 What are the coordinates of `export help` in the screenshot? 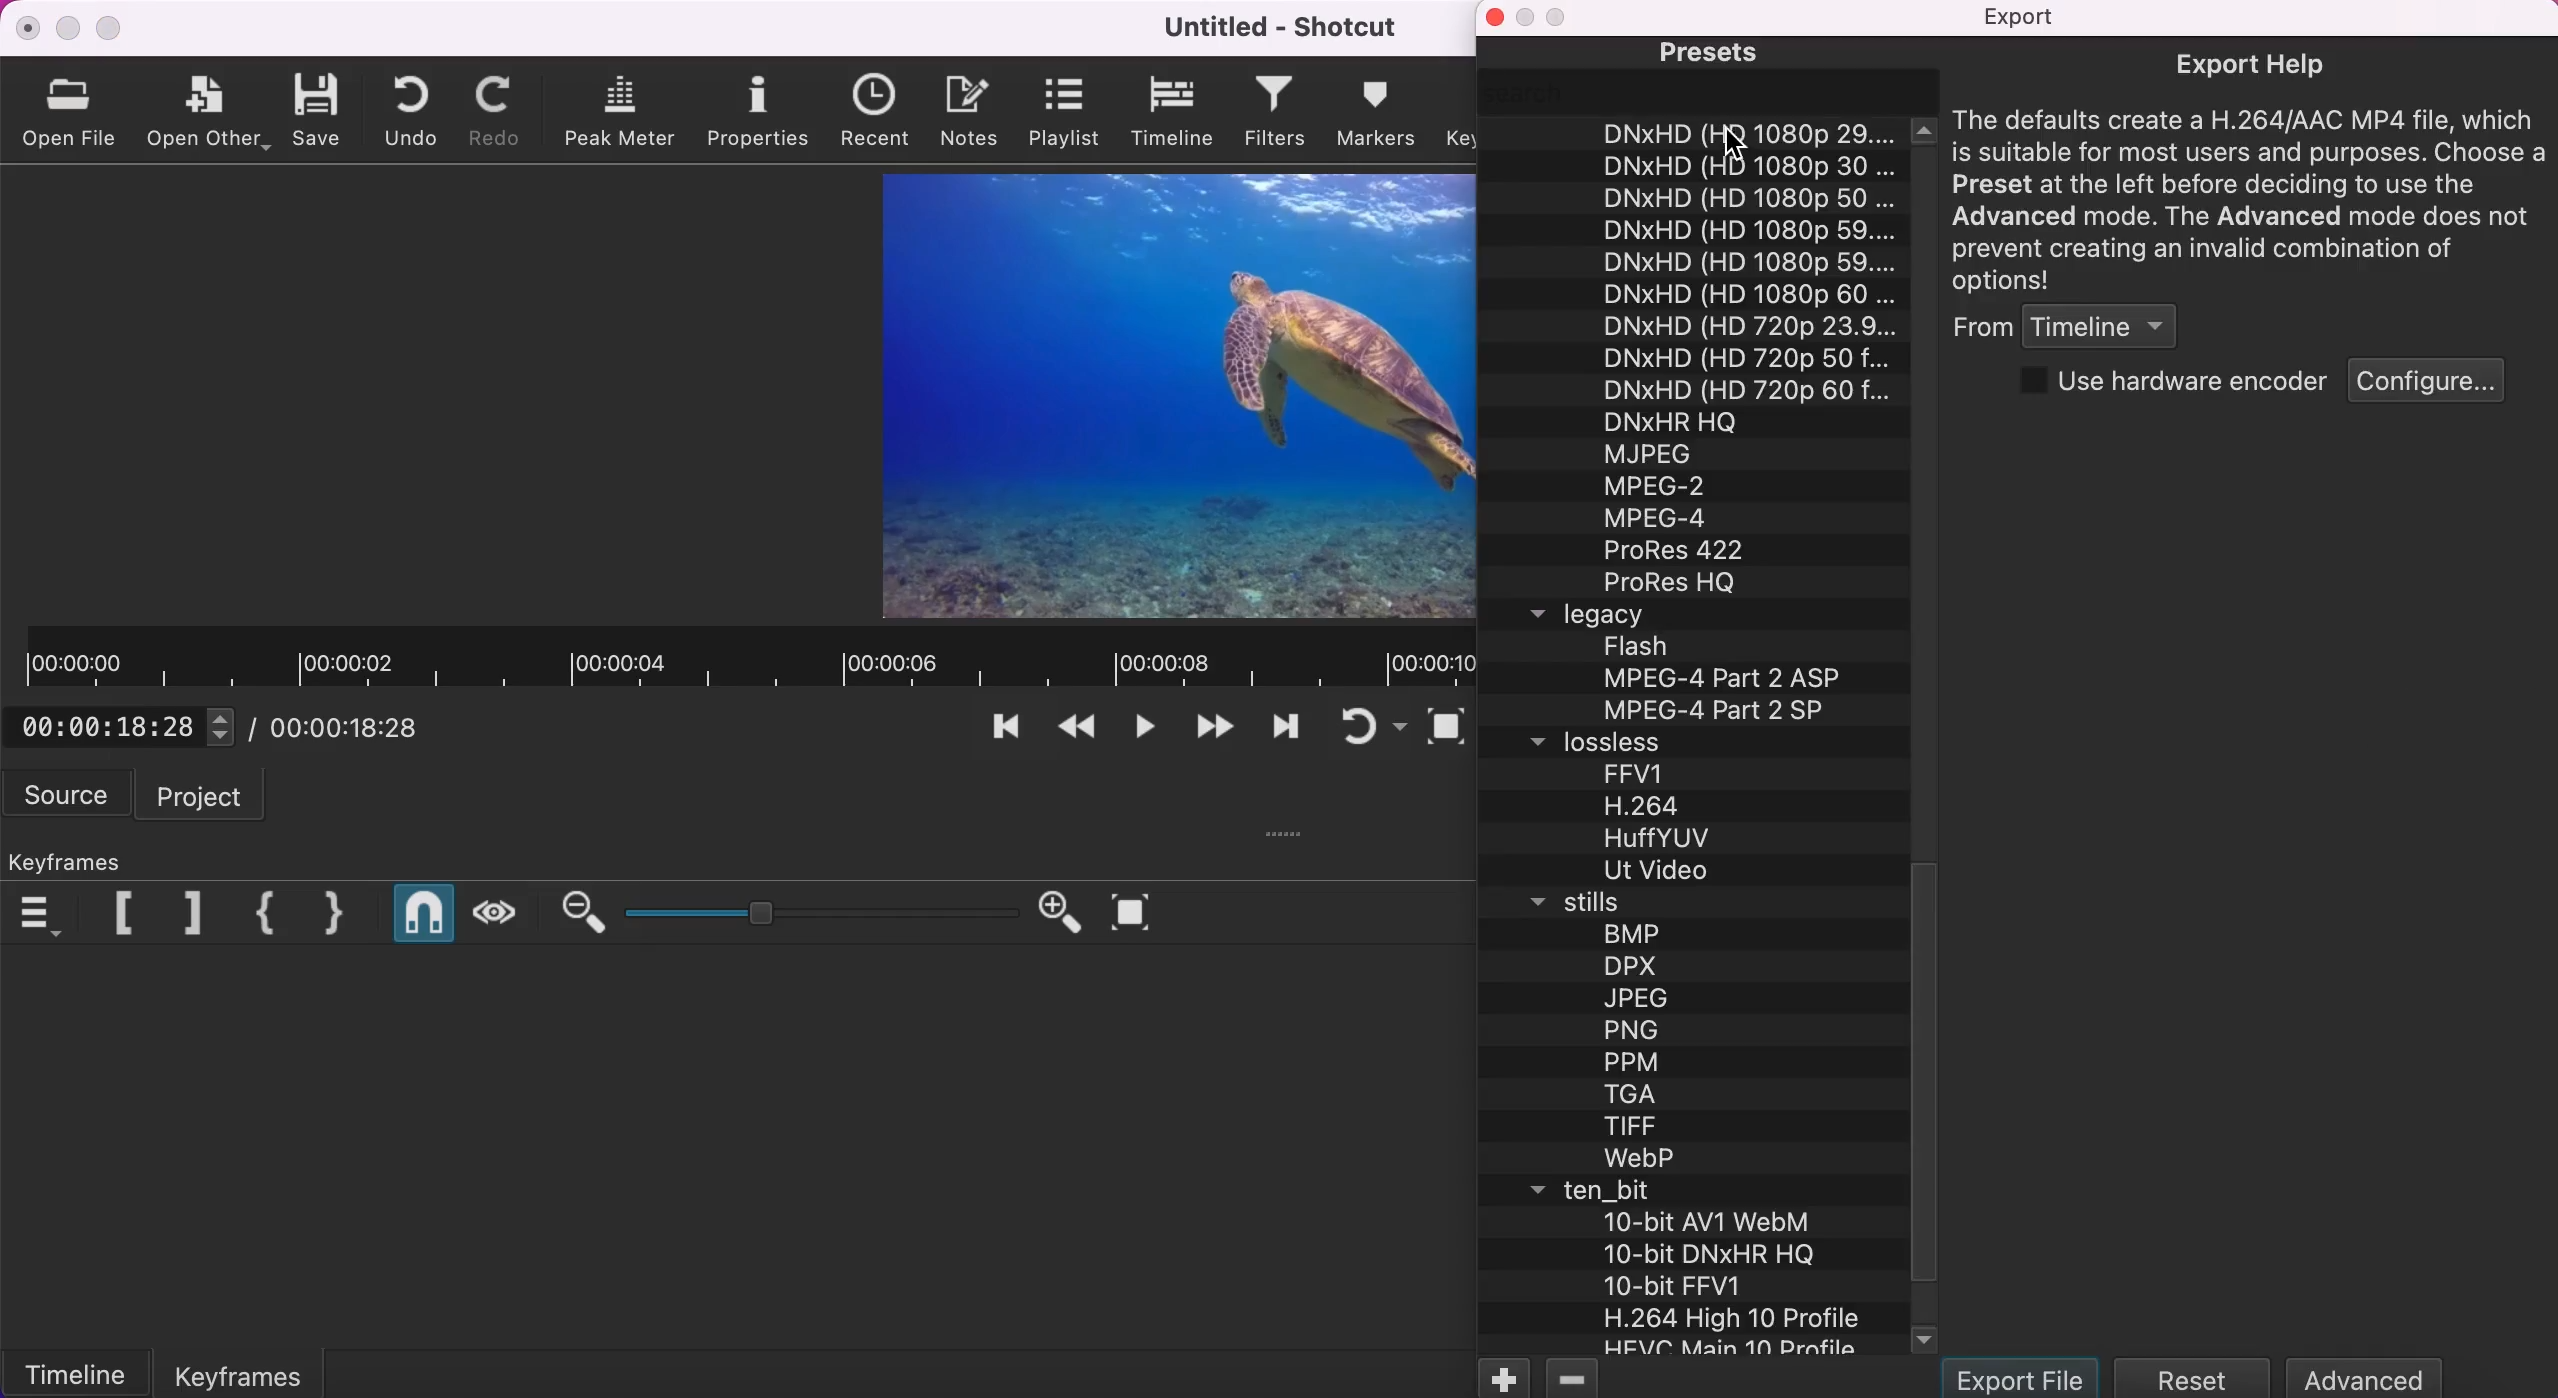 It's located at (2249, 62).